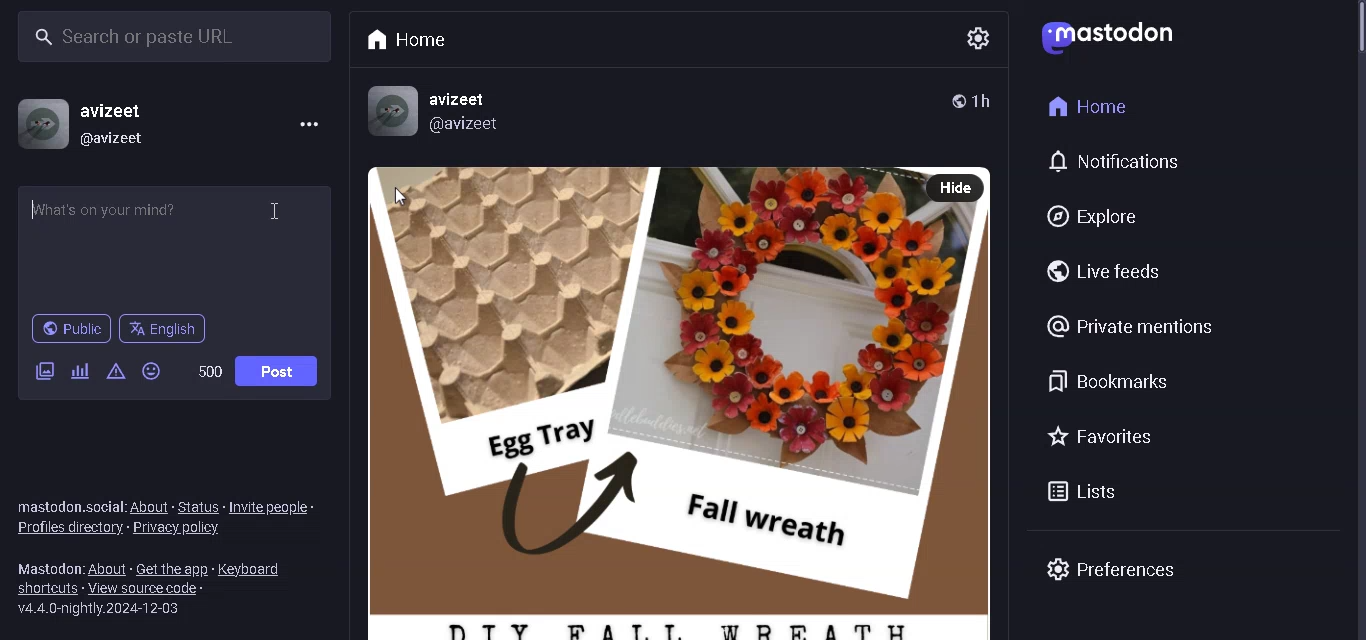 Image resolution: width=1366 pixels, height=640 pixels. I want to click on HOME, so click(424, 41).